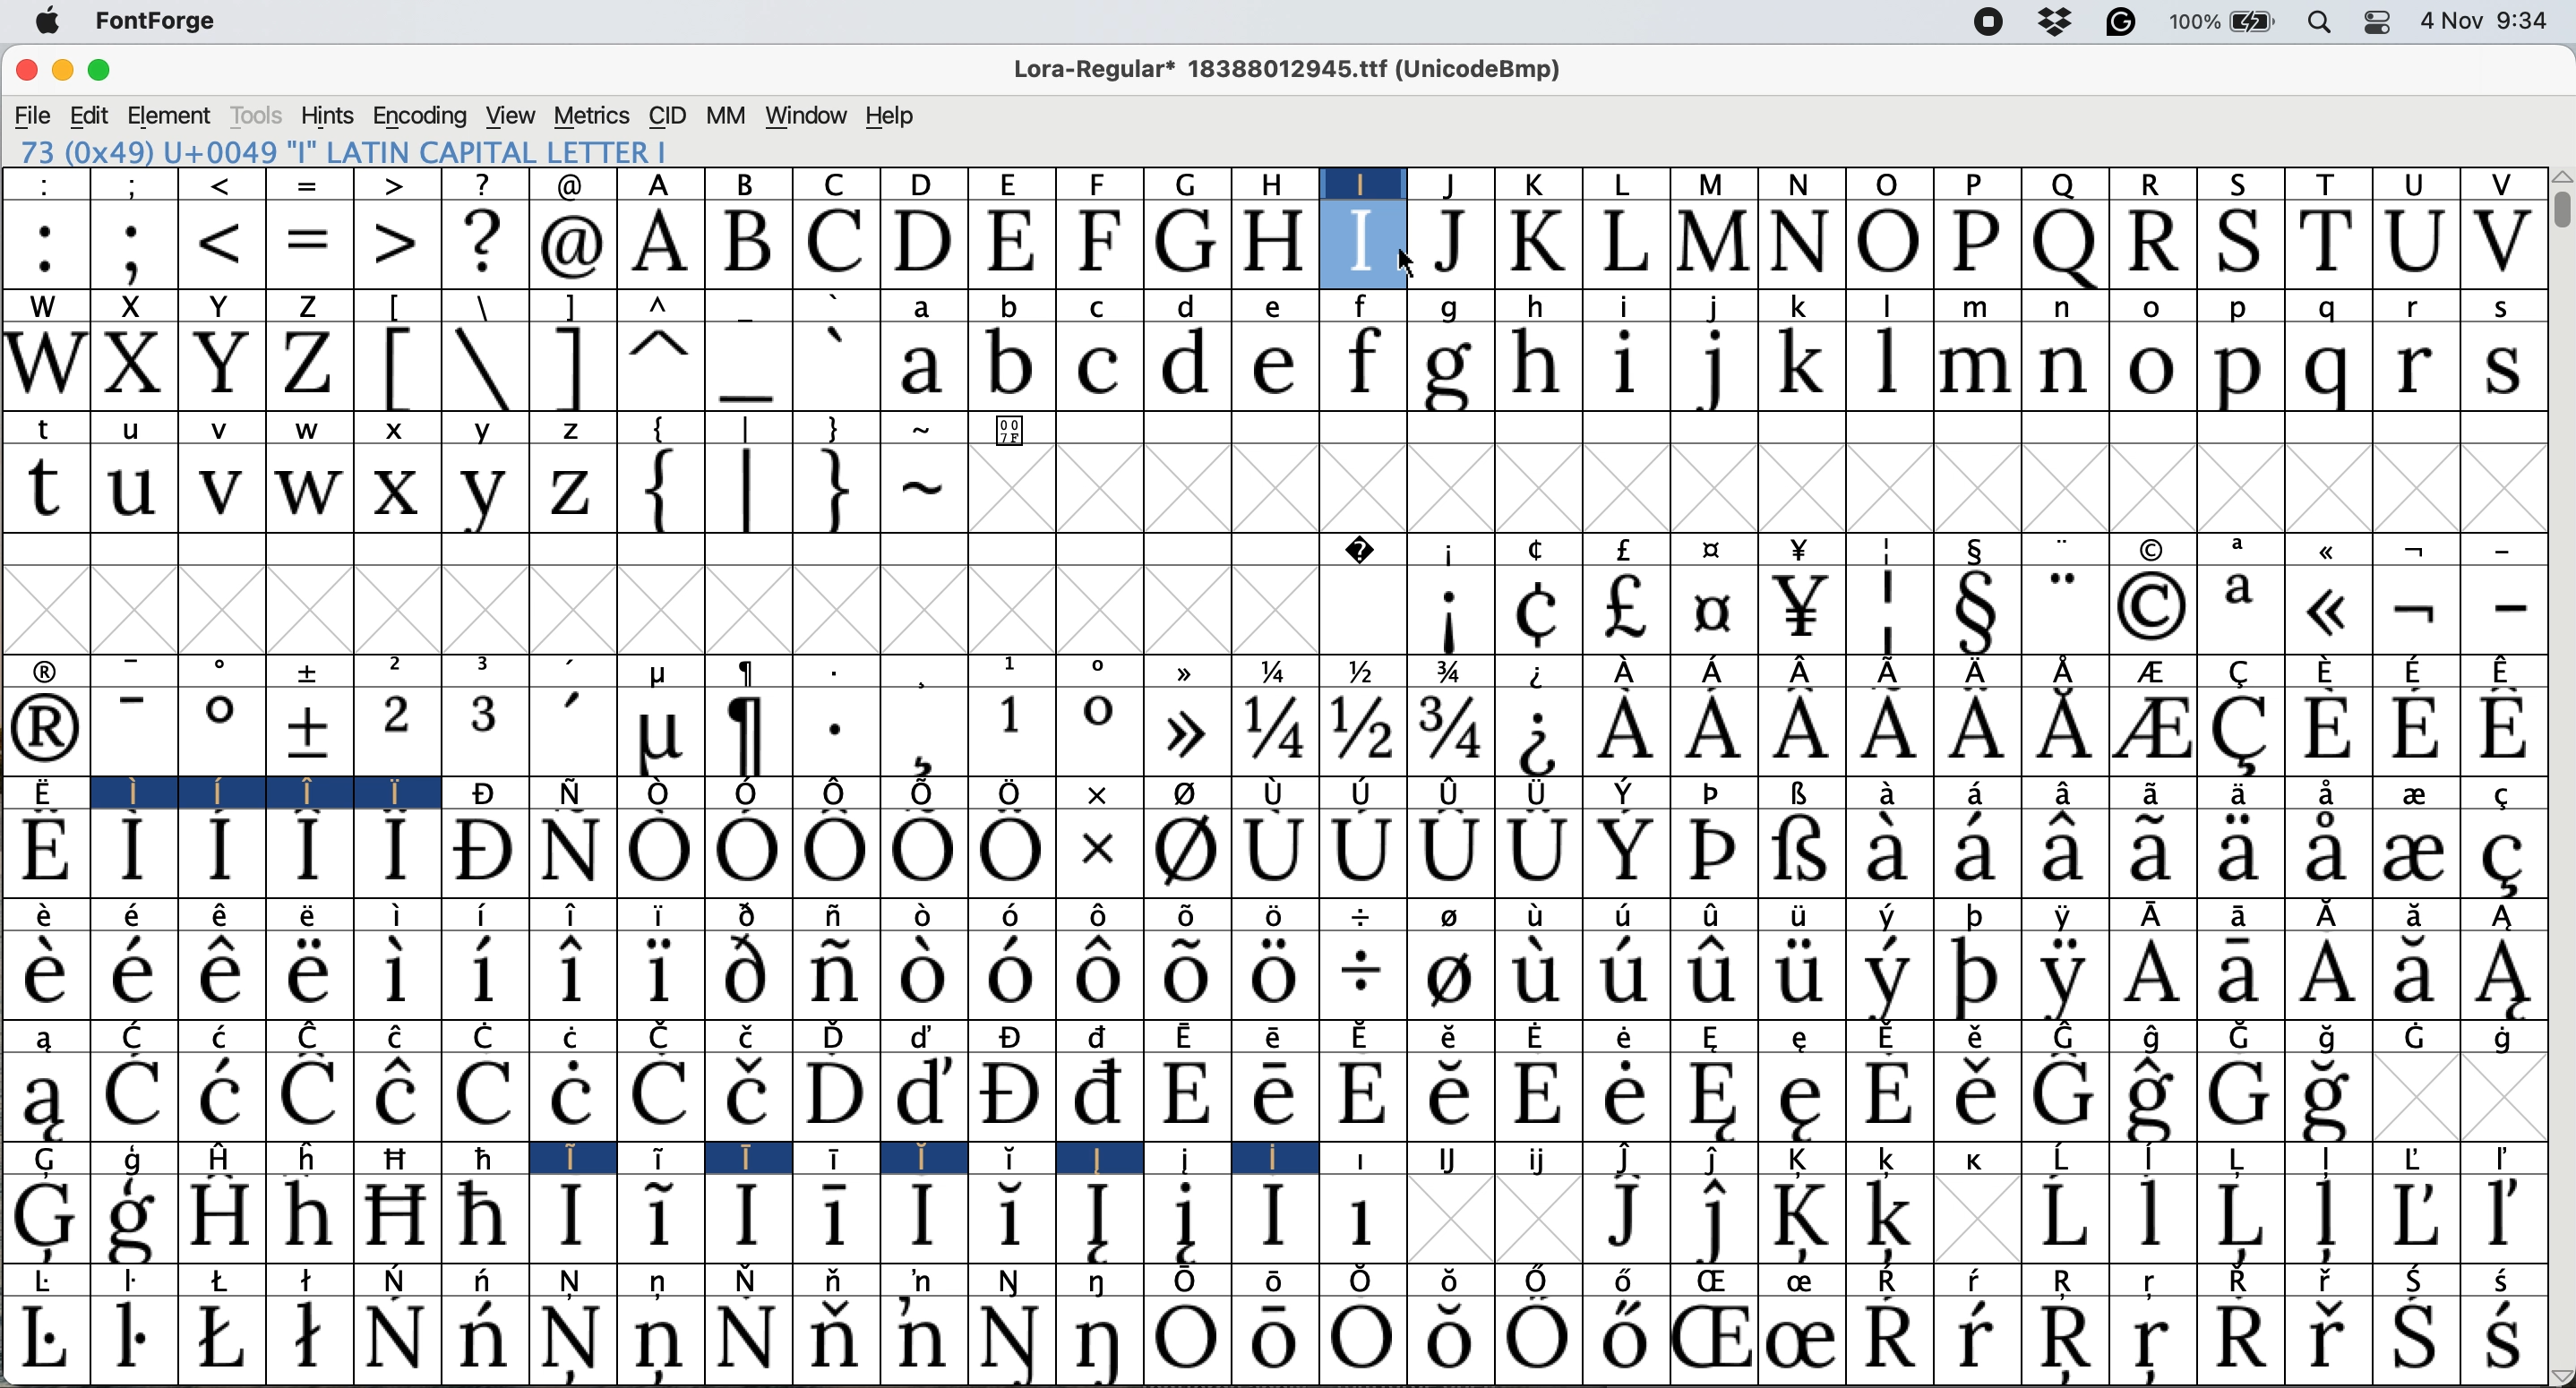 The image size is (2576, 1388). Describe the element at coordinates (1363, 670) in the screenshot. I see `1/2` at that location.